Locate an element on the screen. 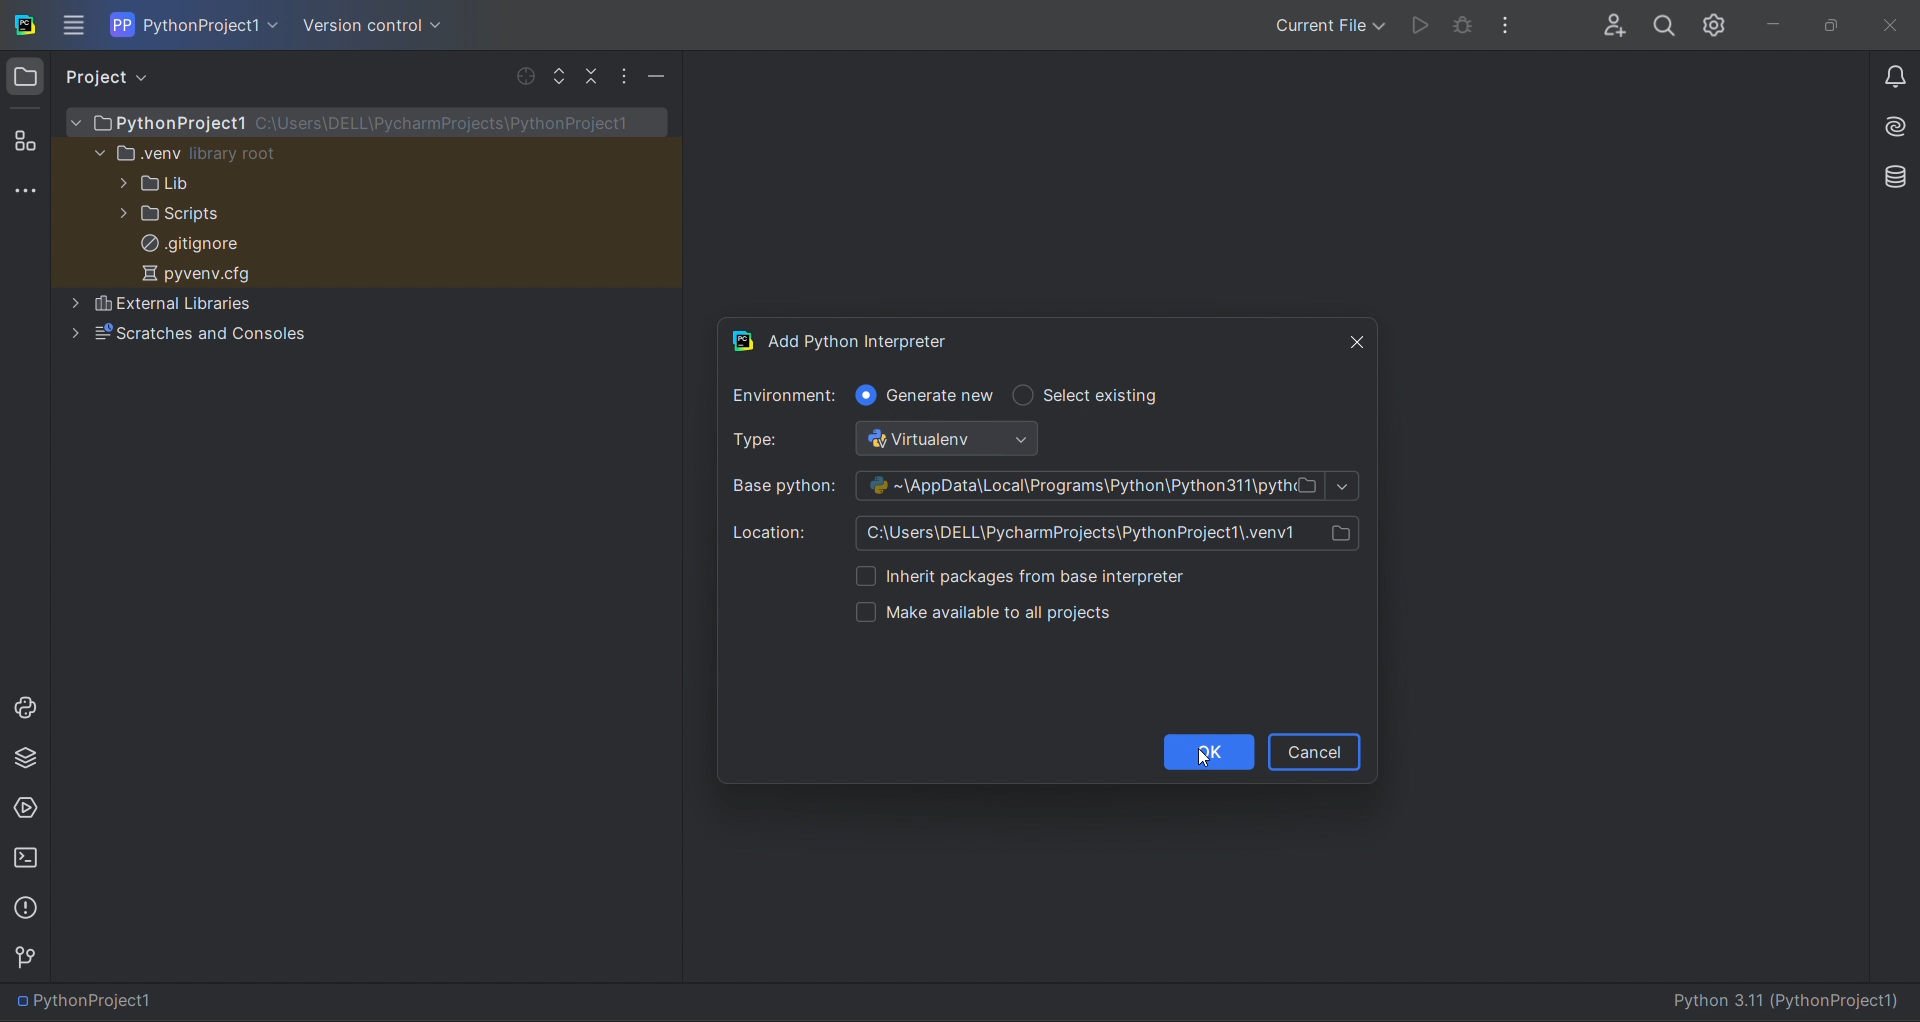  version control is located at coordinates (369, 26).